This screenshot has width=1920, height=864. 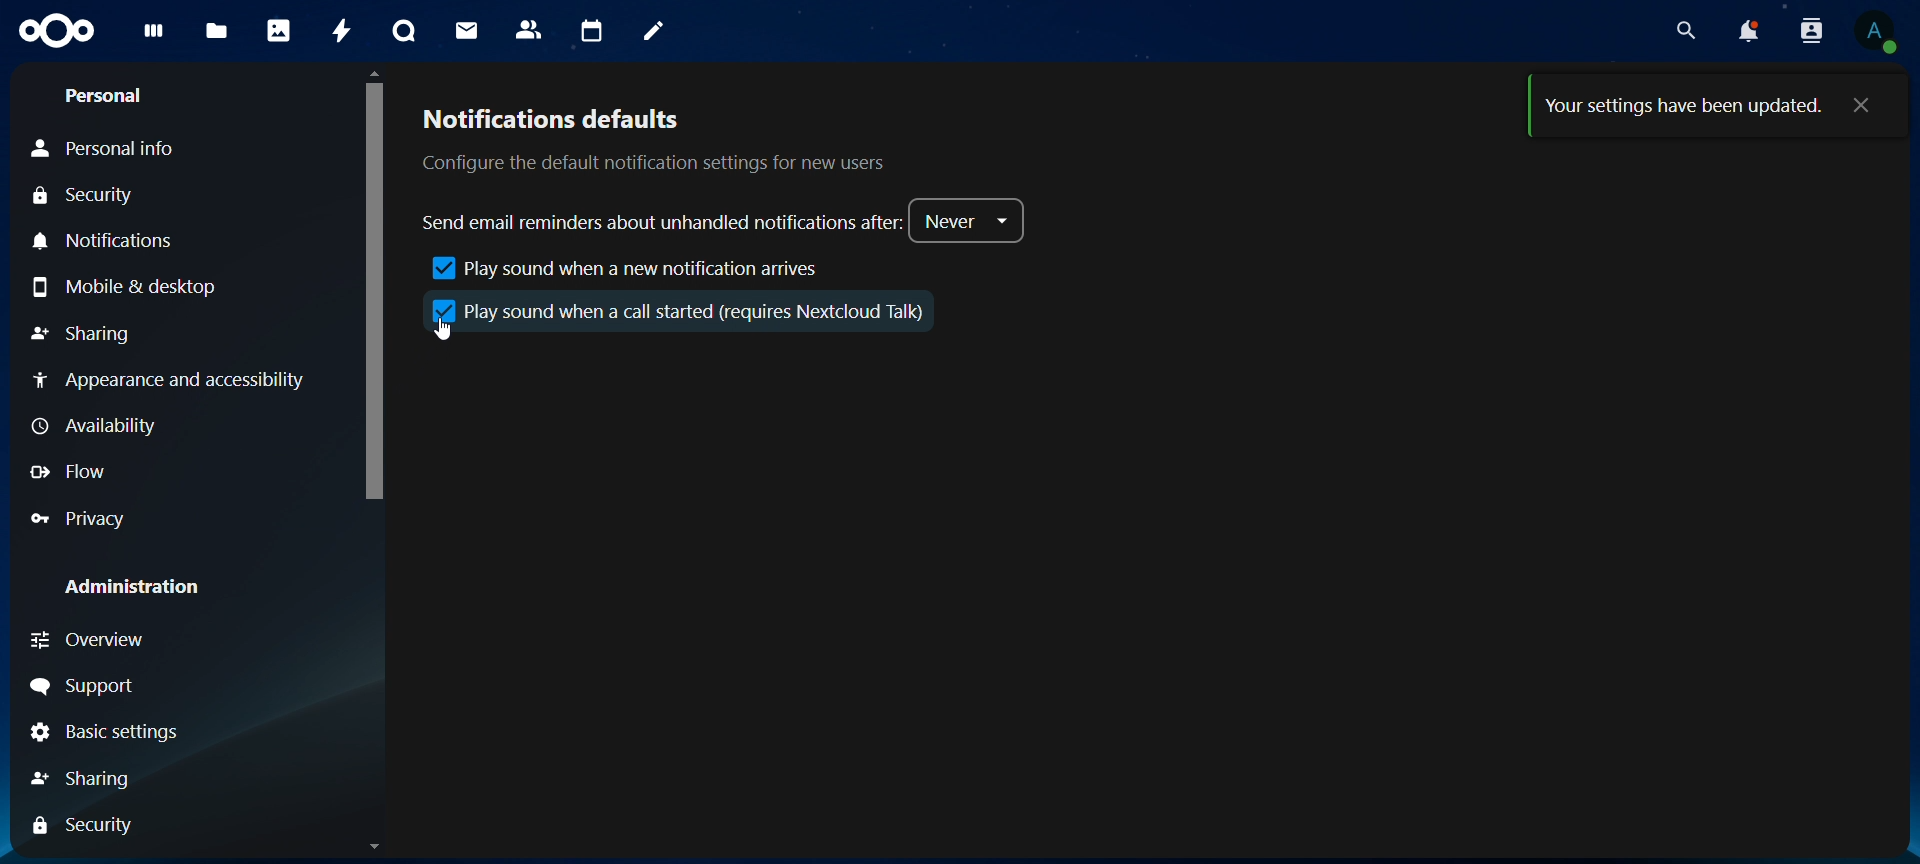 I want to click on notifications, so click(x=1751, y=35).